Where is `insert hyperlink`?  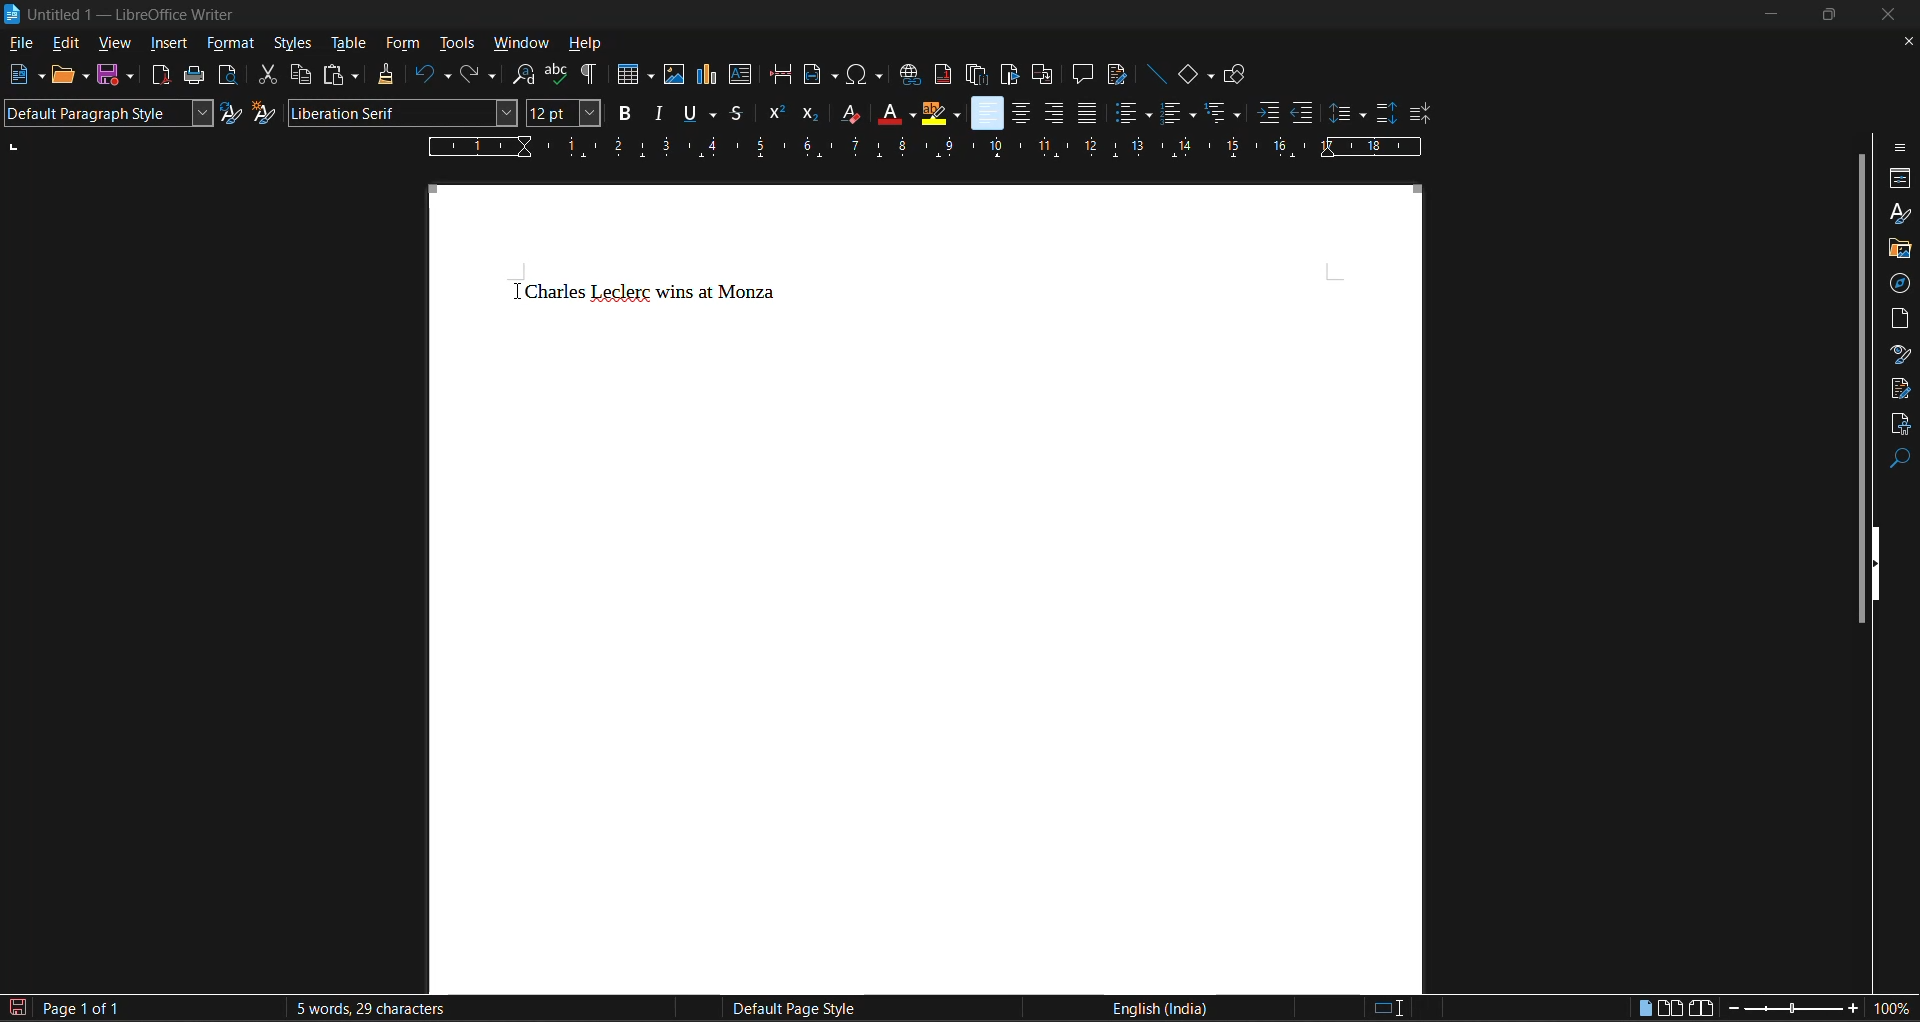 insert hyperlink is located at coordinates (911, 77).